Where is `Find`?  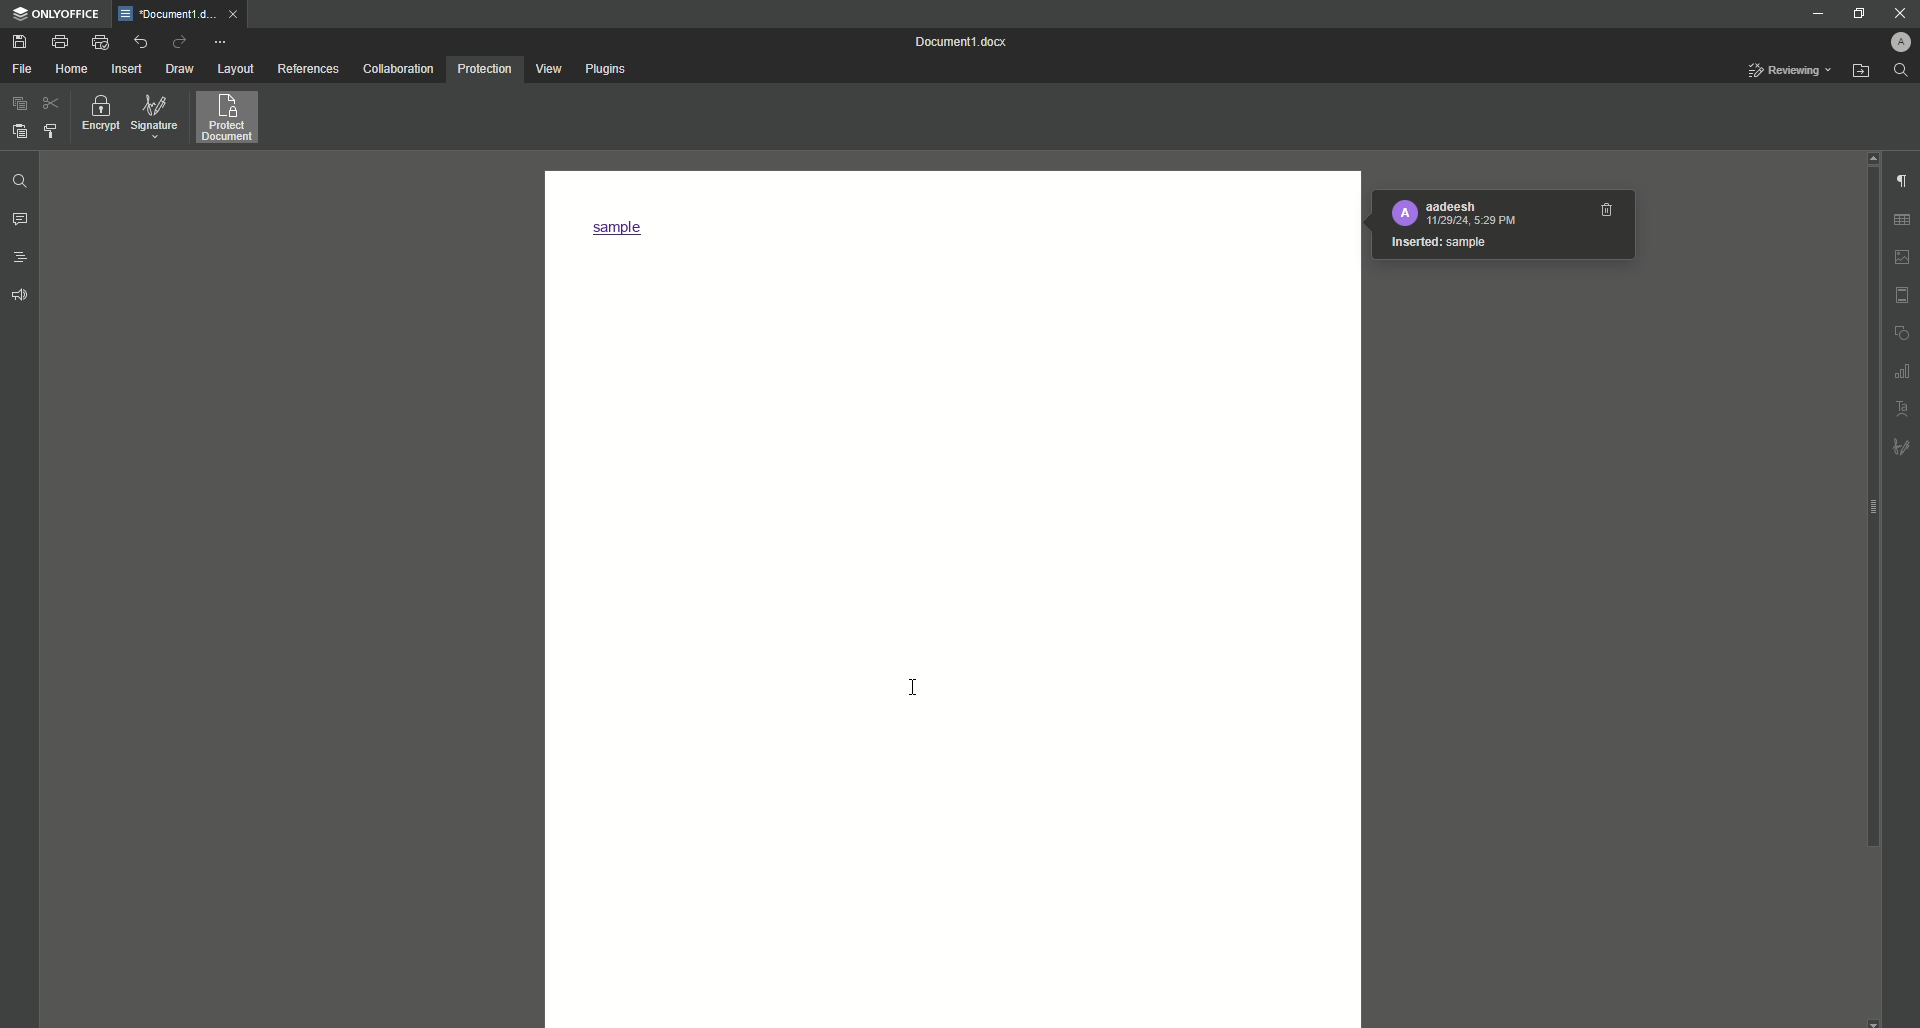
Find is located at coordinates (1903, 70).